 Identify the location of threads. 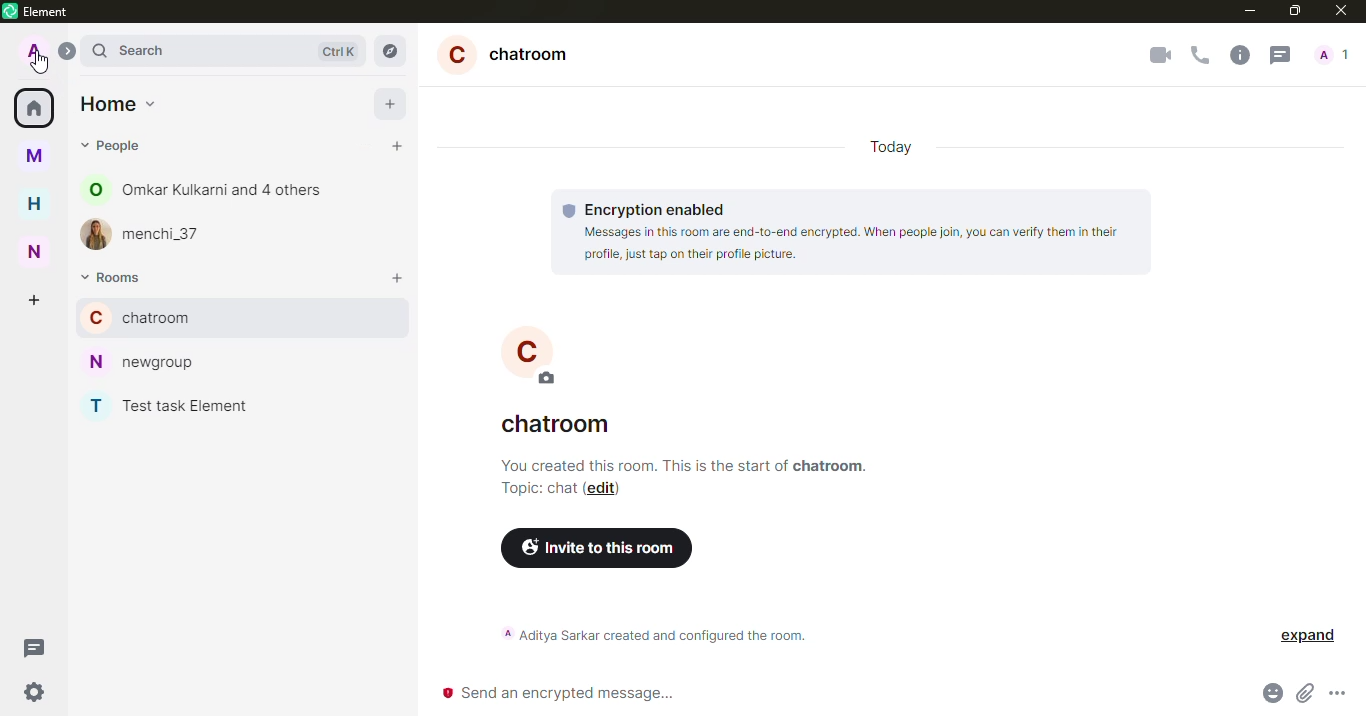
(1280, 55).